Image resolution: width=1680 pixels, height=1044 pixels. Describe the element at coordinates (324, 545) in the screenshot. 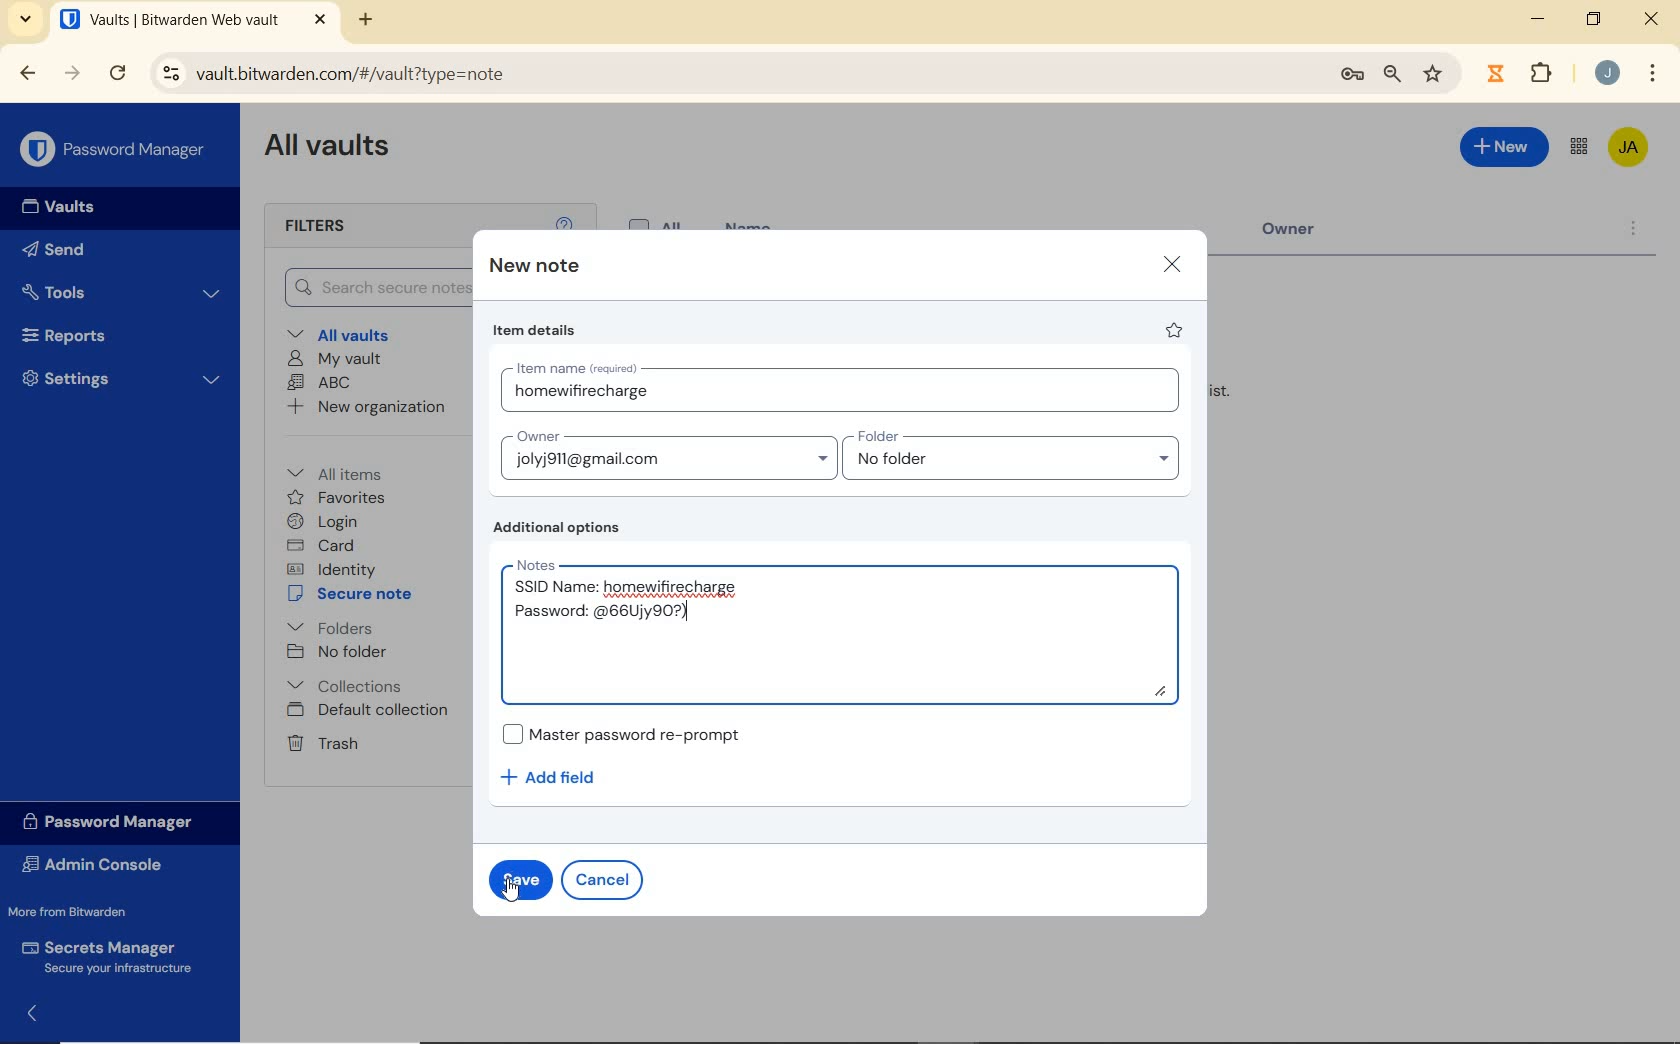

I see `card` at that location.